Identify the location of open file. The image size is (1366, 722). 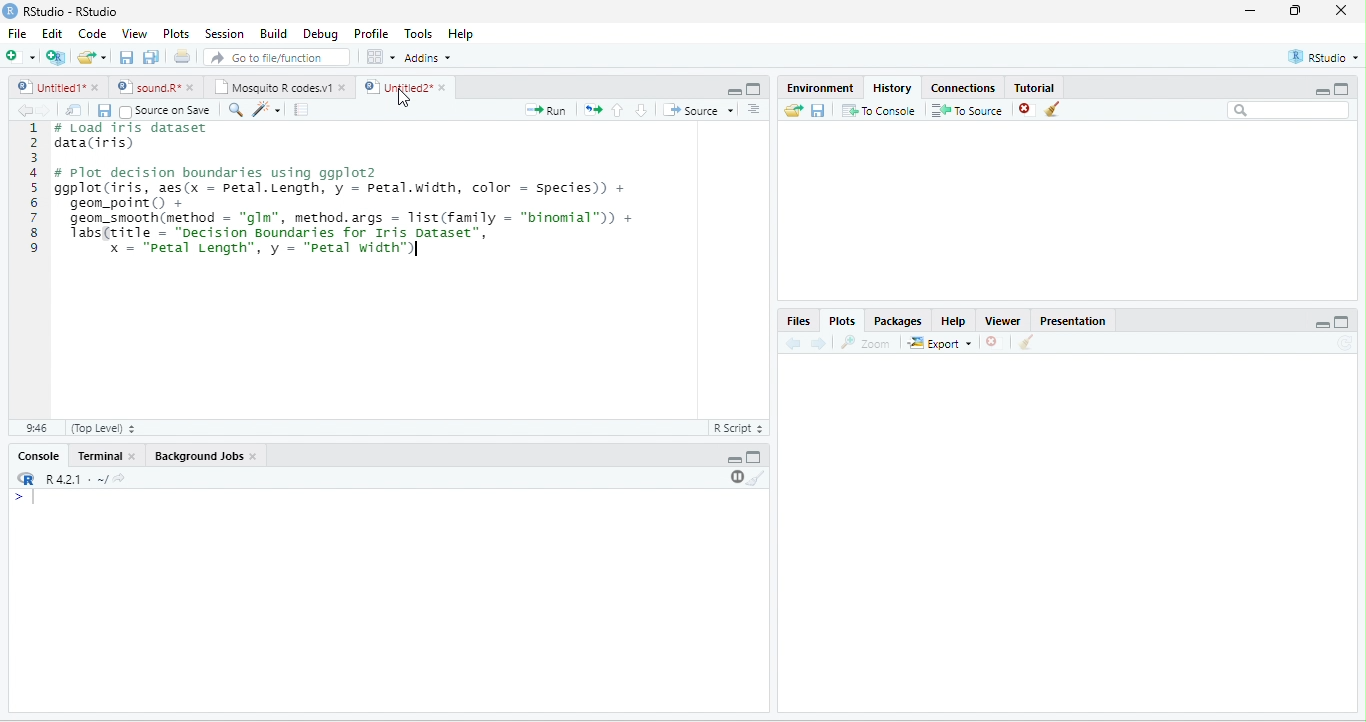
(92, 57).